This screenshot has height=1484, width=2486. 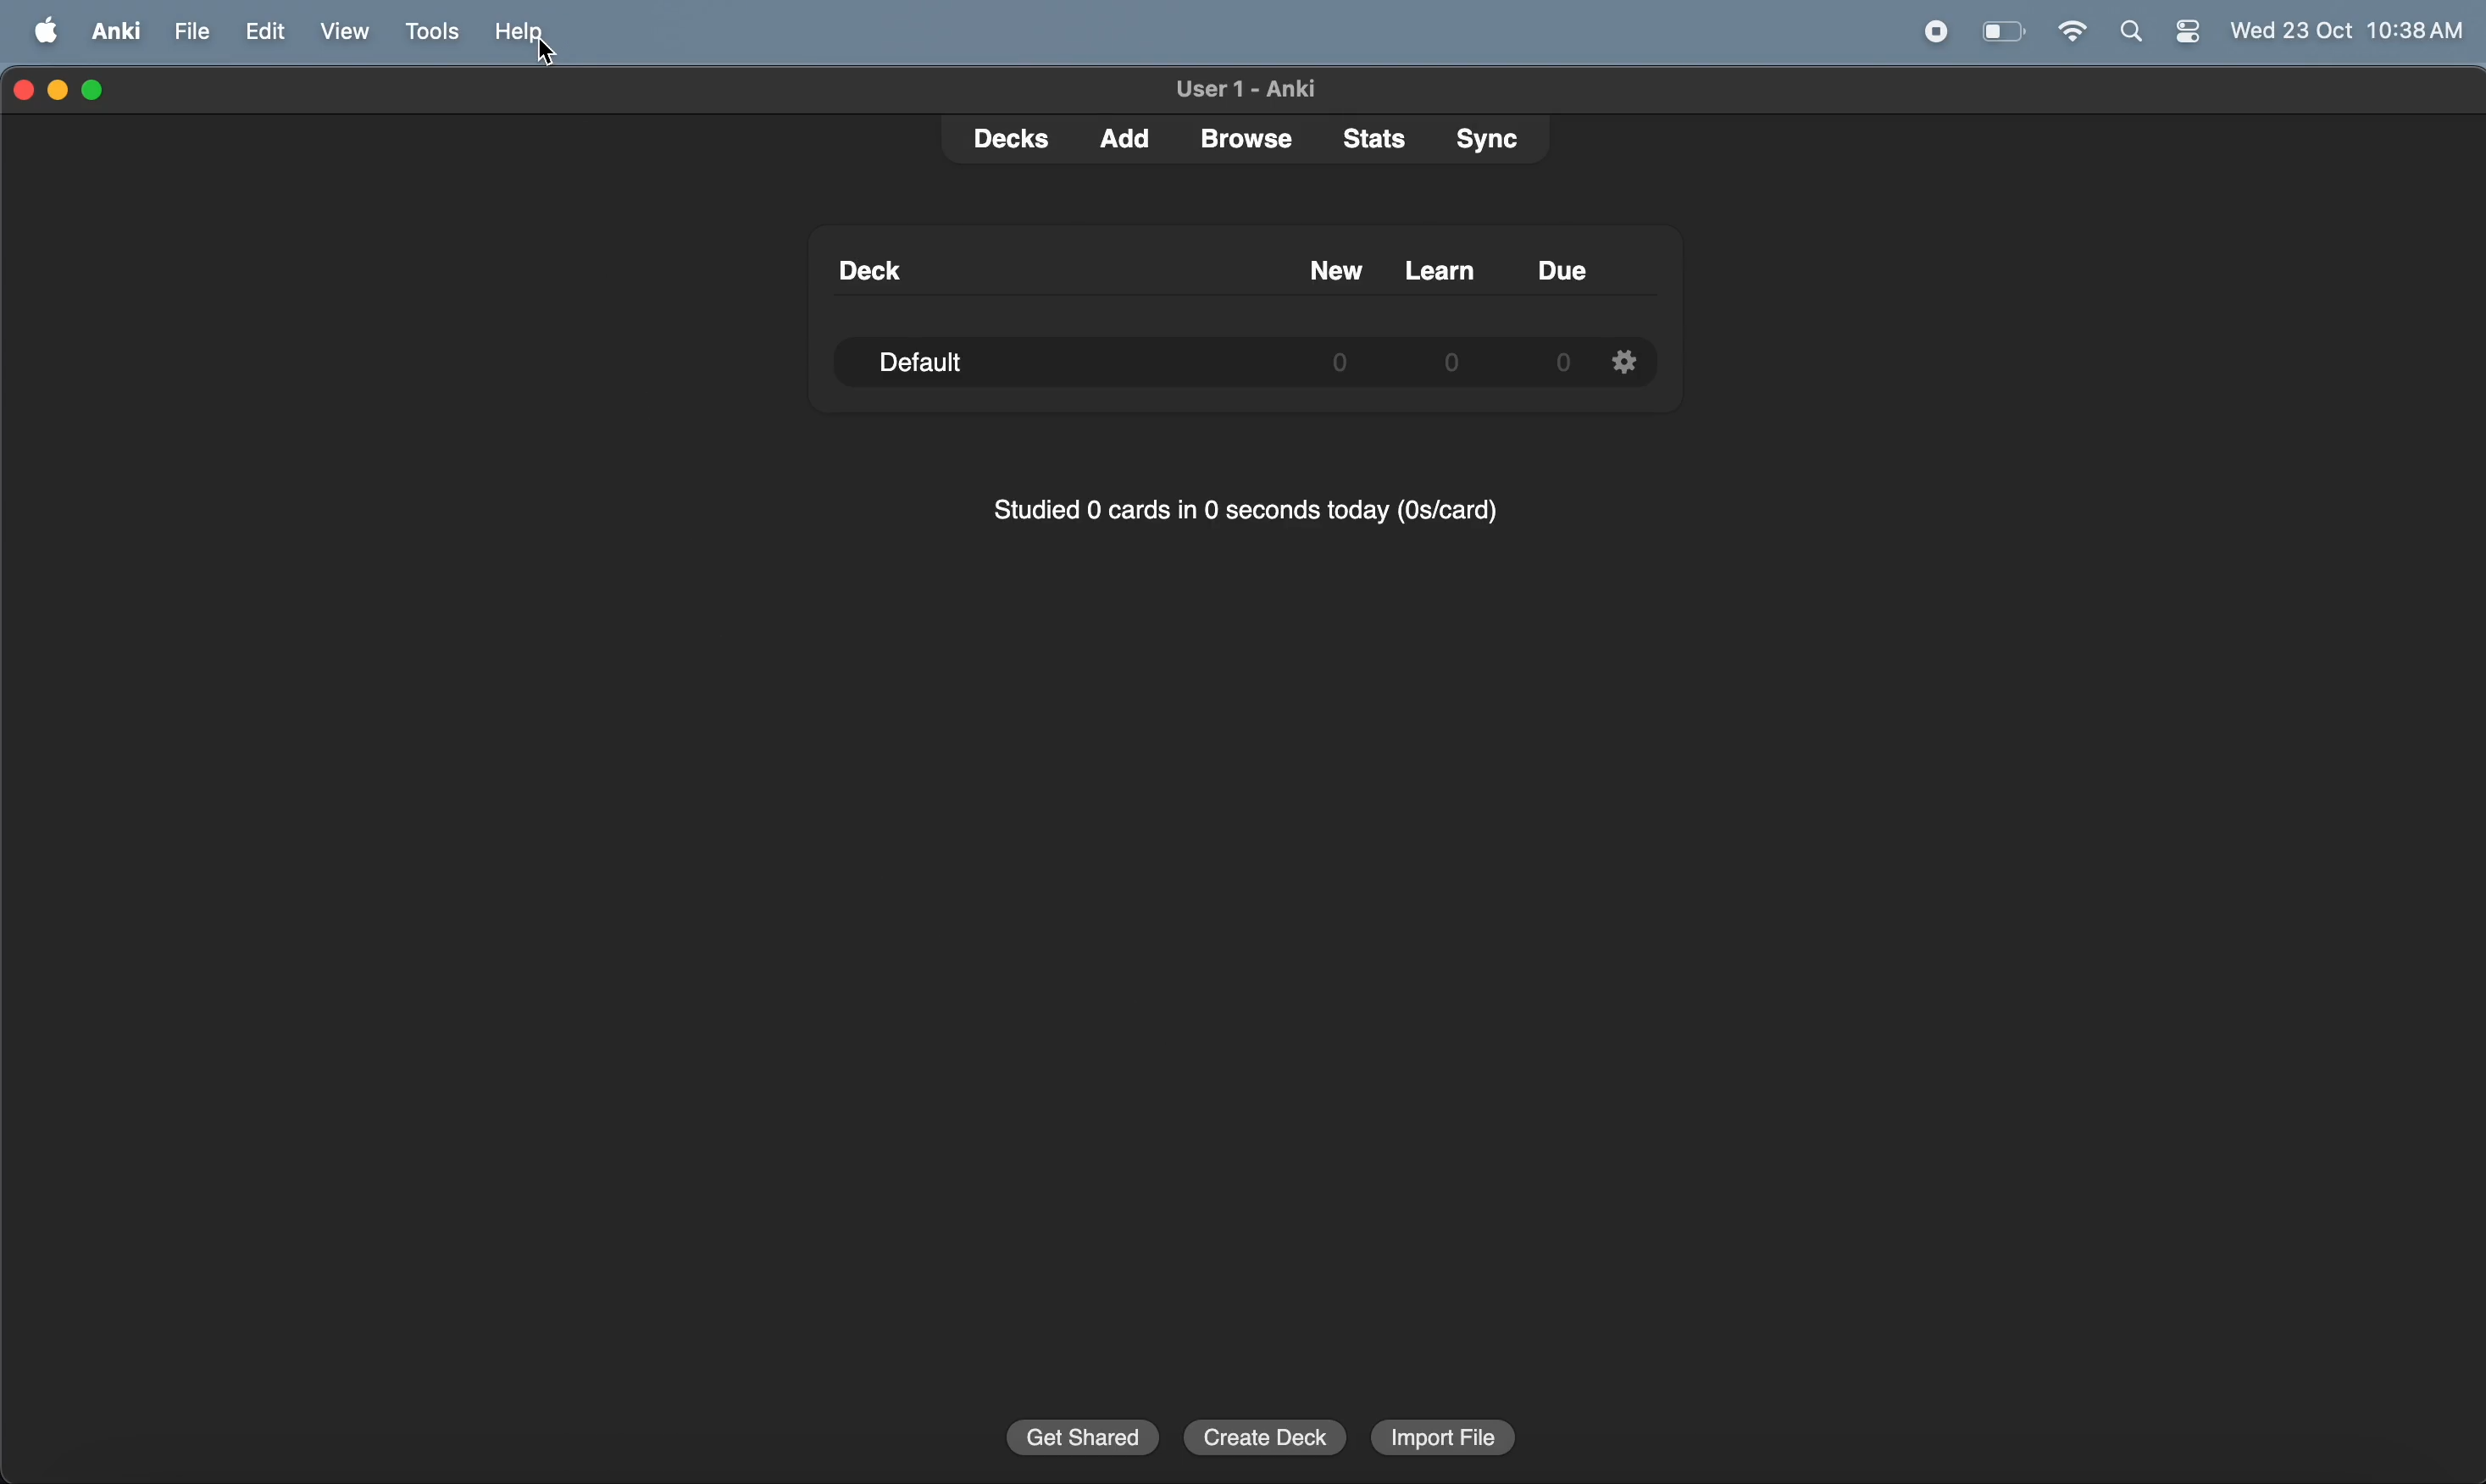 I want to click on uer title anki, so click(x=1245, y=90).